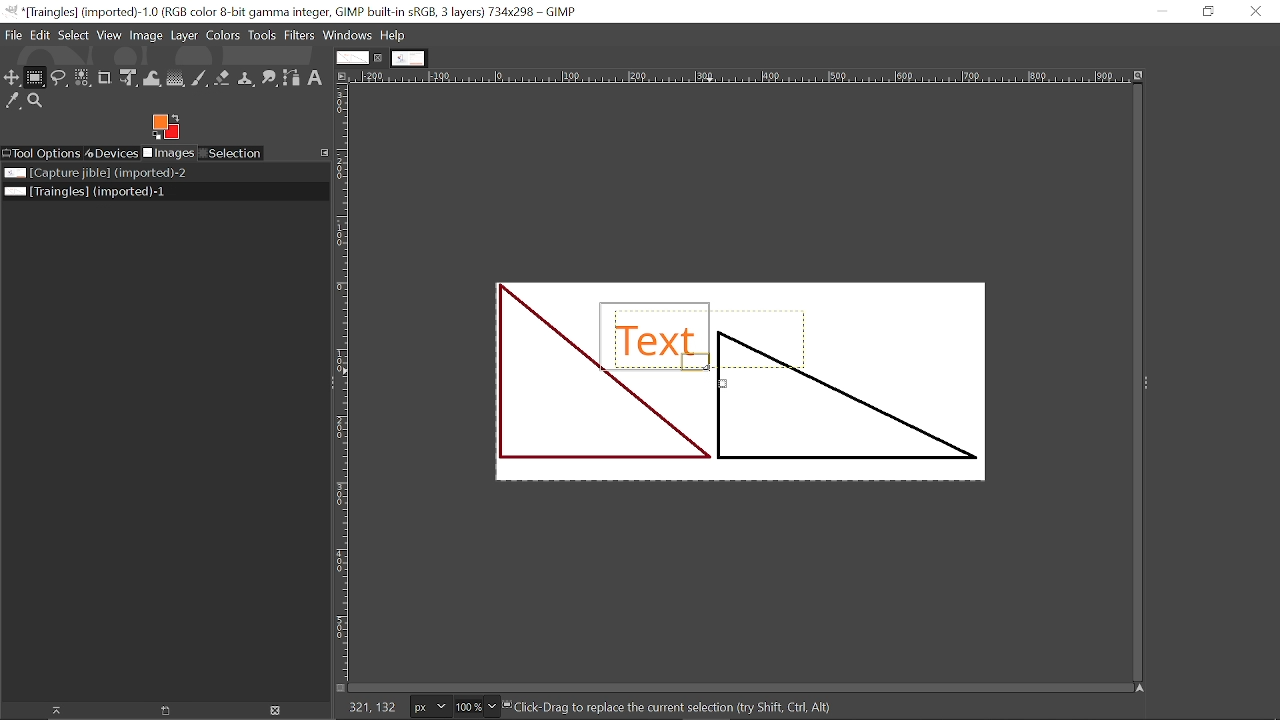  I want to click on Layer, so click(184, 36).